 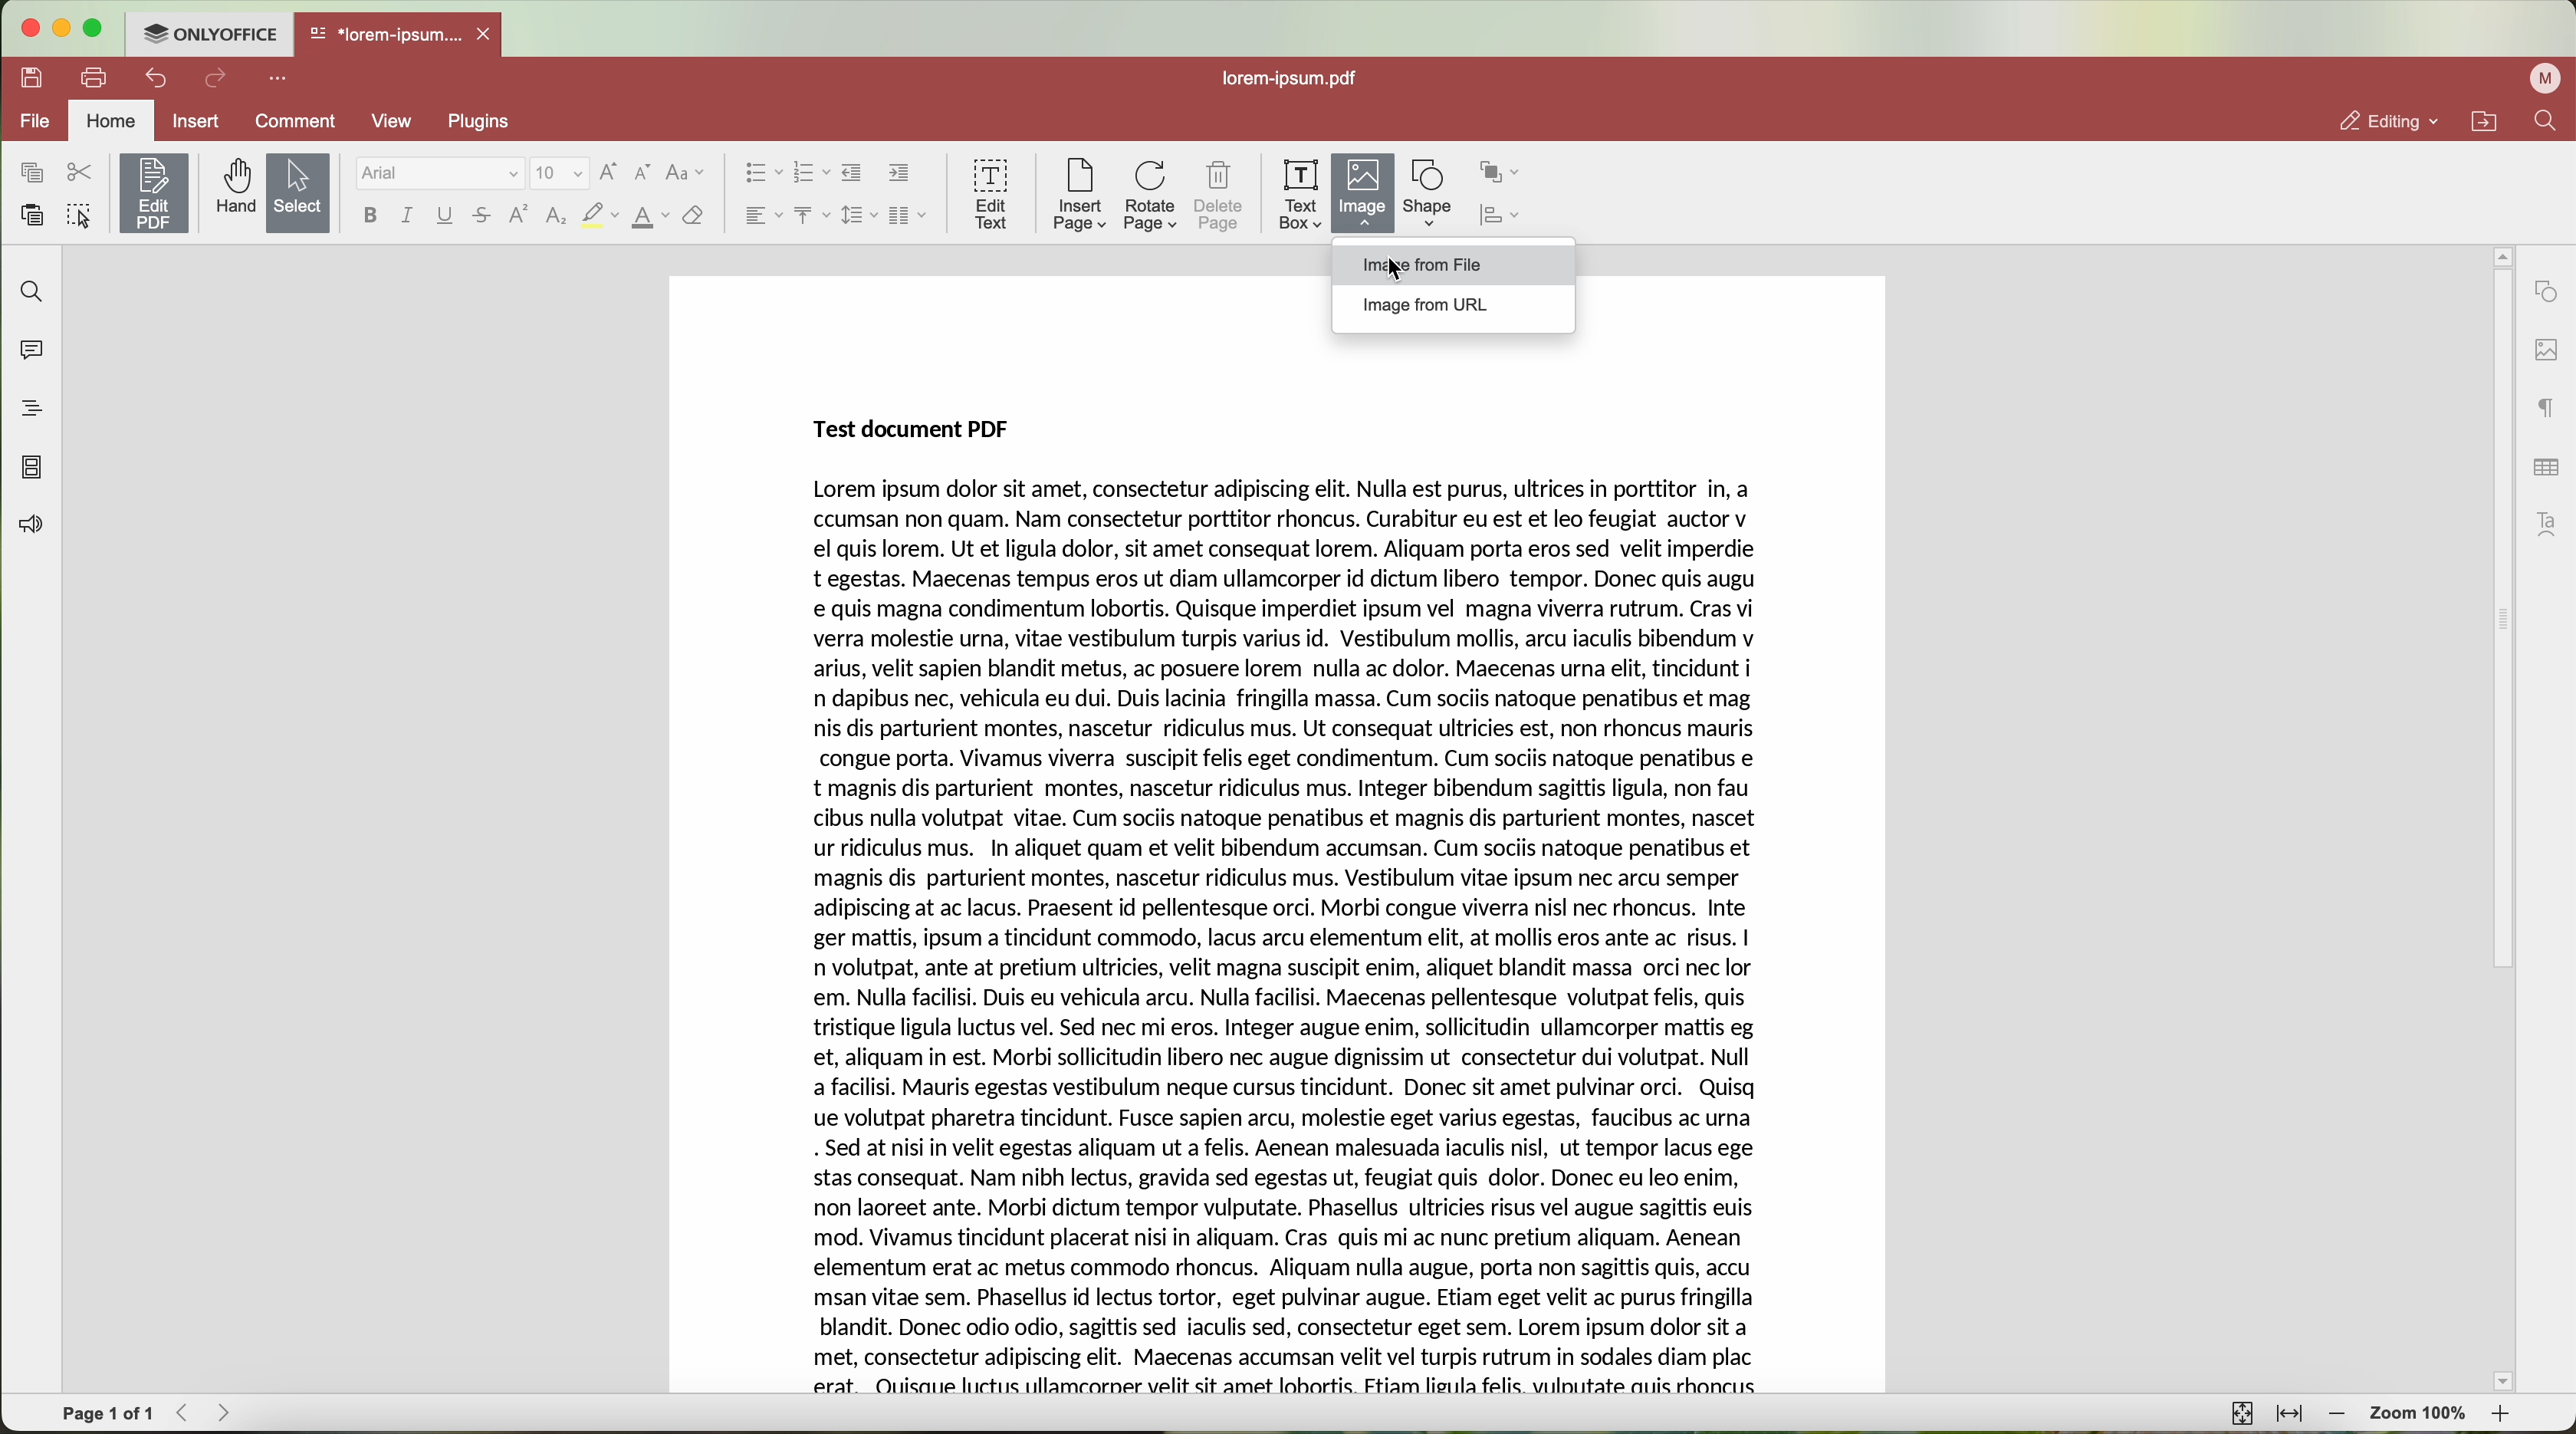 What do you see at coordinates (29, 528) in the screenshot?
I see `feedback & support` at bounding box center [29, 528].